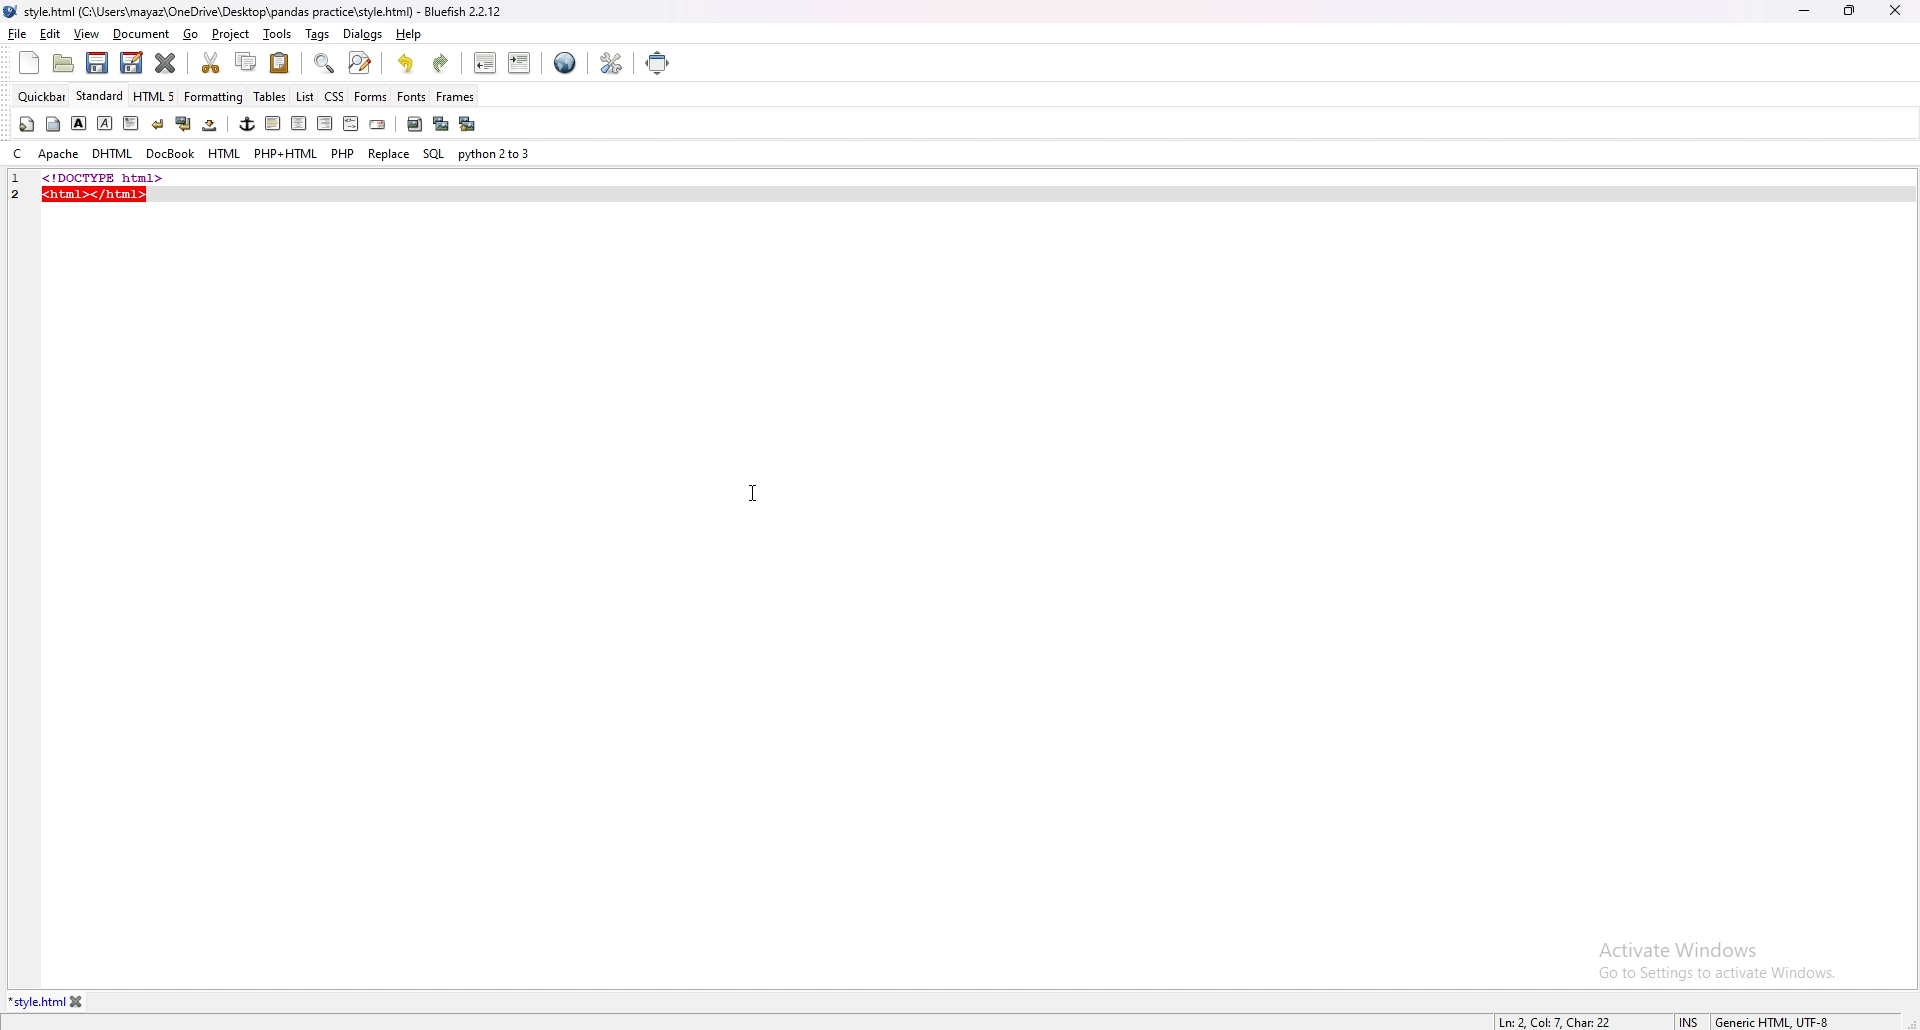 This screenshot has width=1920, height=1030. Describe the element at coordinates (1849, 10) in the screenshot. I see `resize` at that location.